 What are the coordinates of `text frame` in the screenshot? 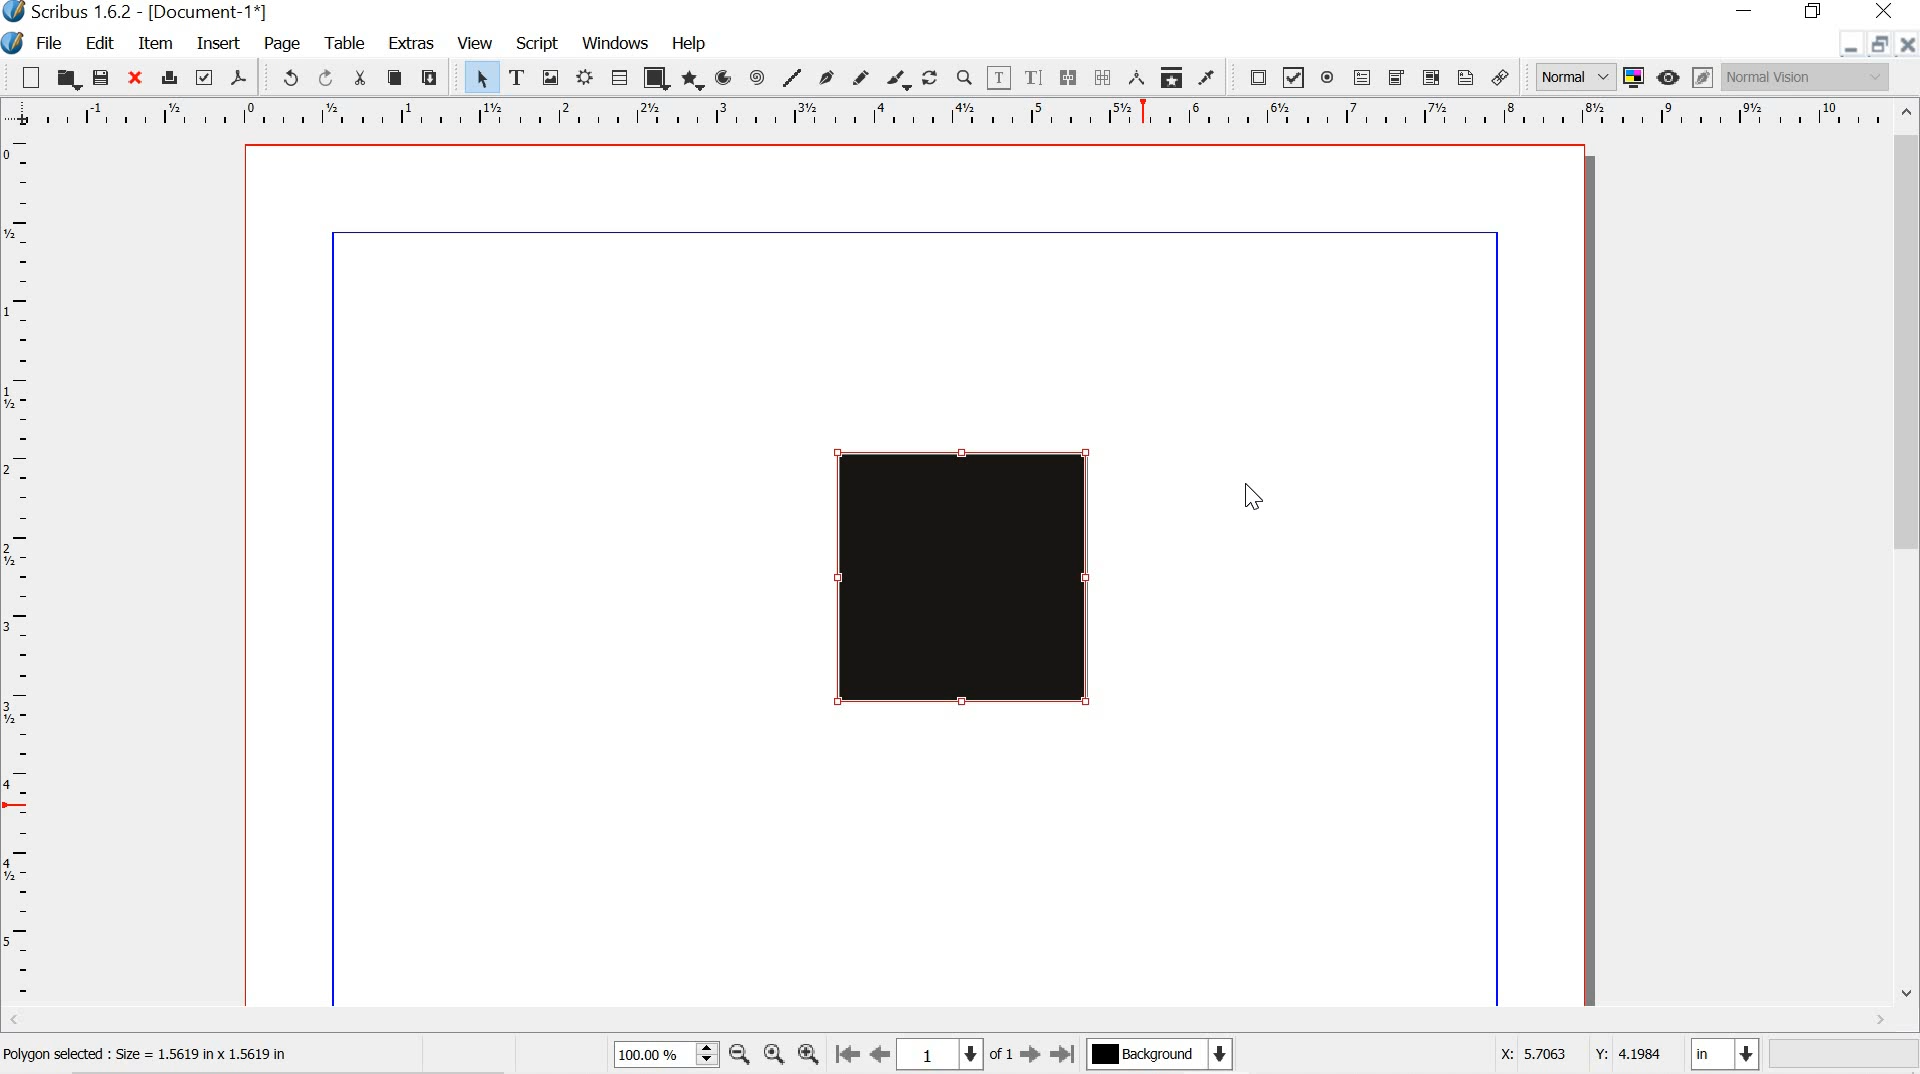 It's located at (517, 75).